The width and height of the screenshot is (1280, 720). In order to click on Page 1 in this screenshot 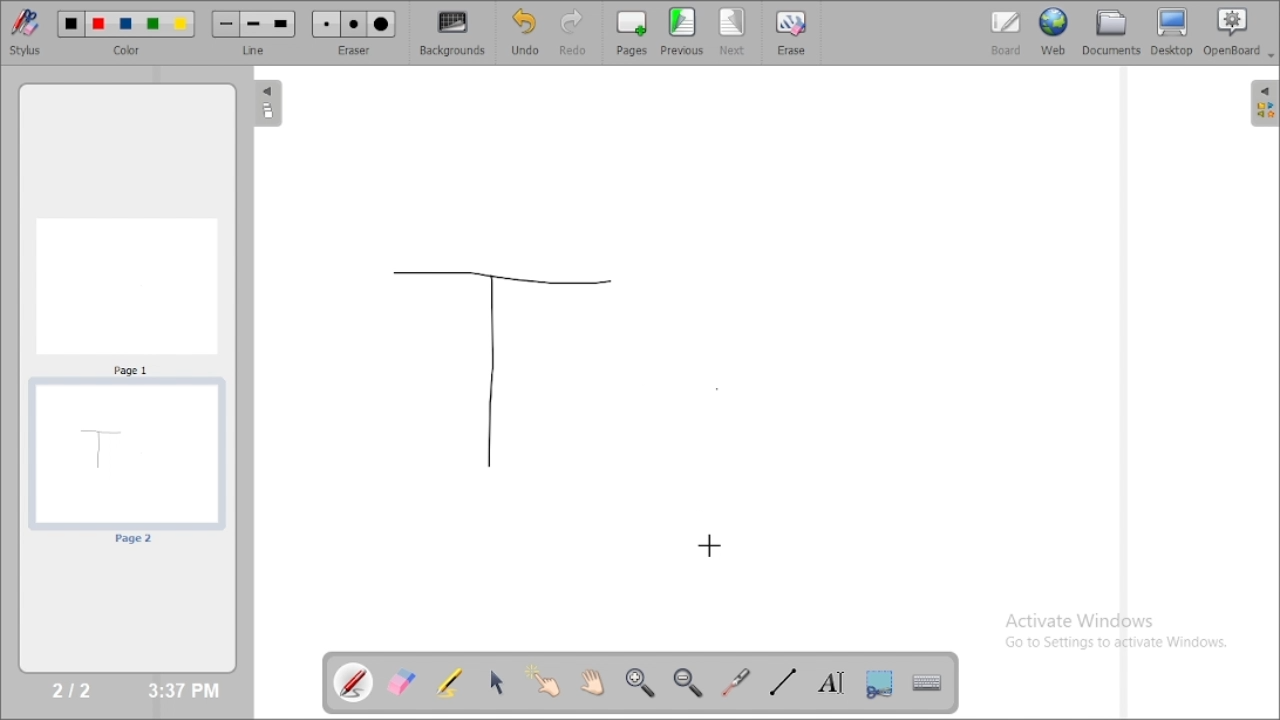, I will do `click(127, 295)`.